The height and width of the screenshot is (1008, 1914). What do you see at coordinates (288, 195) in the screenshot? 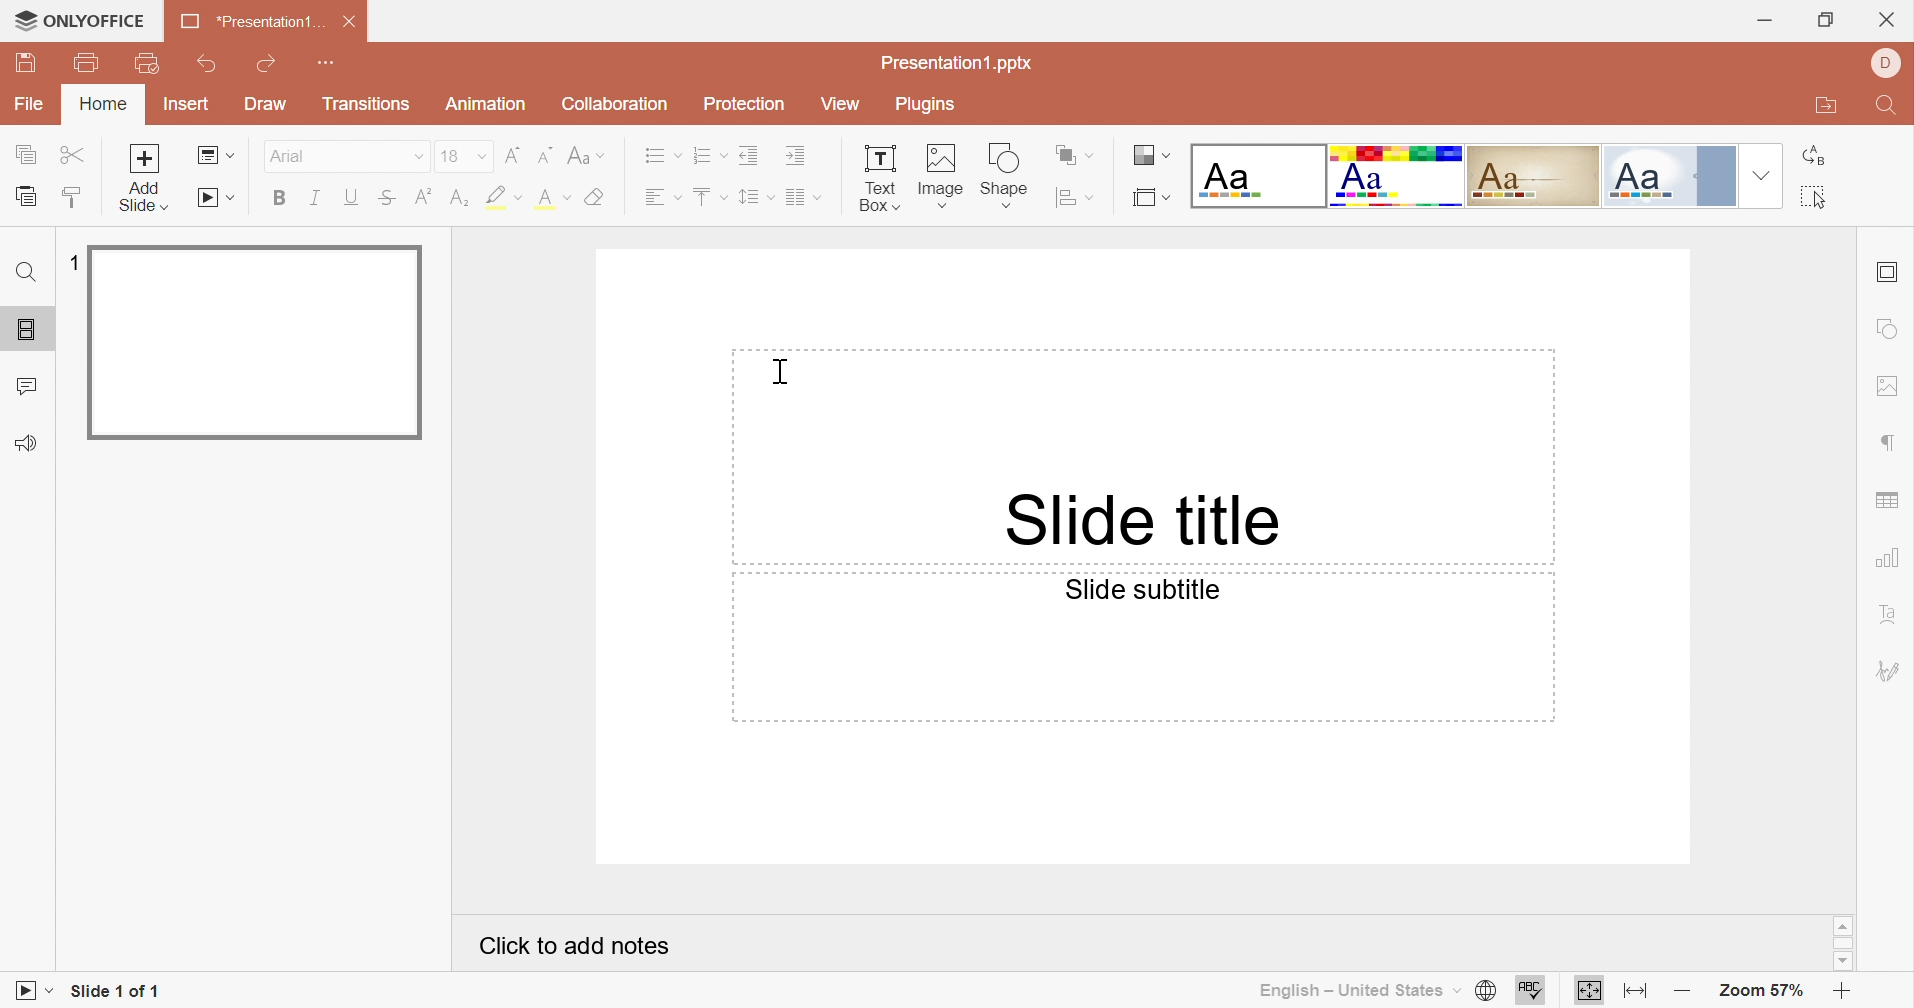
I see `Bold` at bounding box center [288, 195].